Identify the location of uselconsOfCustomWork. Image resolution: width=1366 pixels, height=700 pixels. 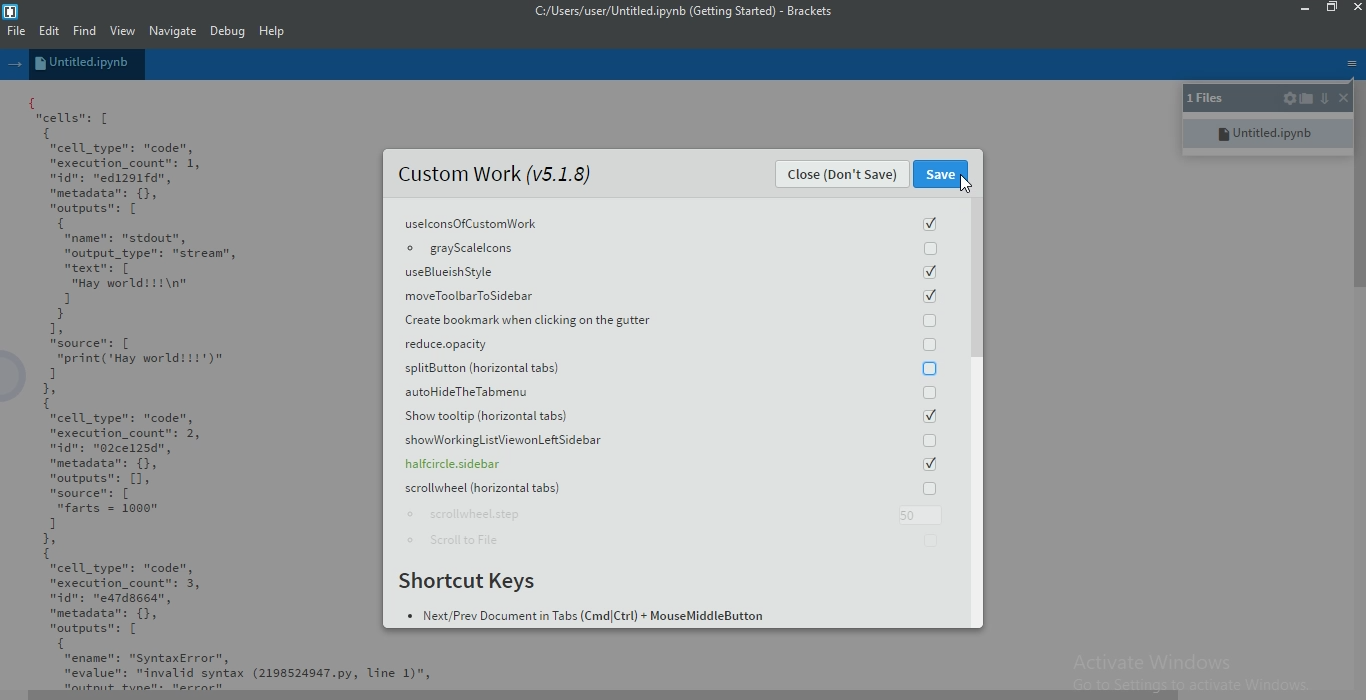
(675, 226).